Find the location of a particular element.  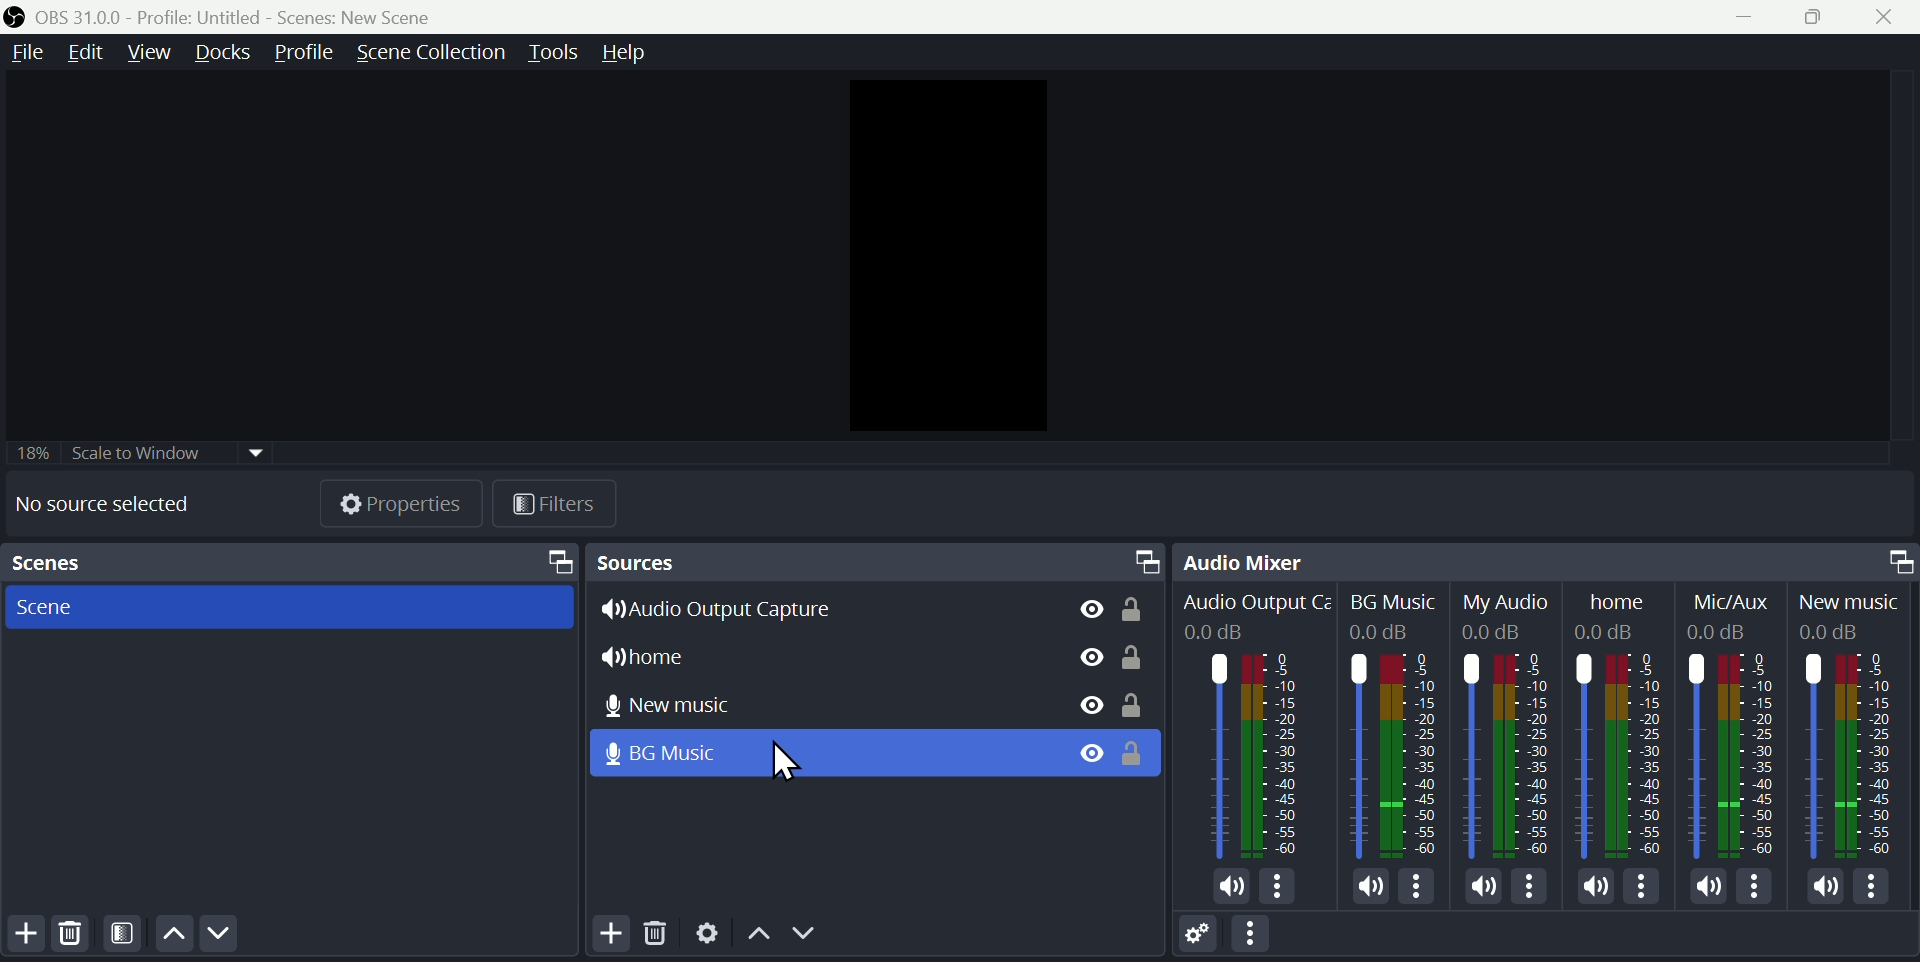

Scale to window is located at coordinates (167, 451).